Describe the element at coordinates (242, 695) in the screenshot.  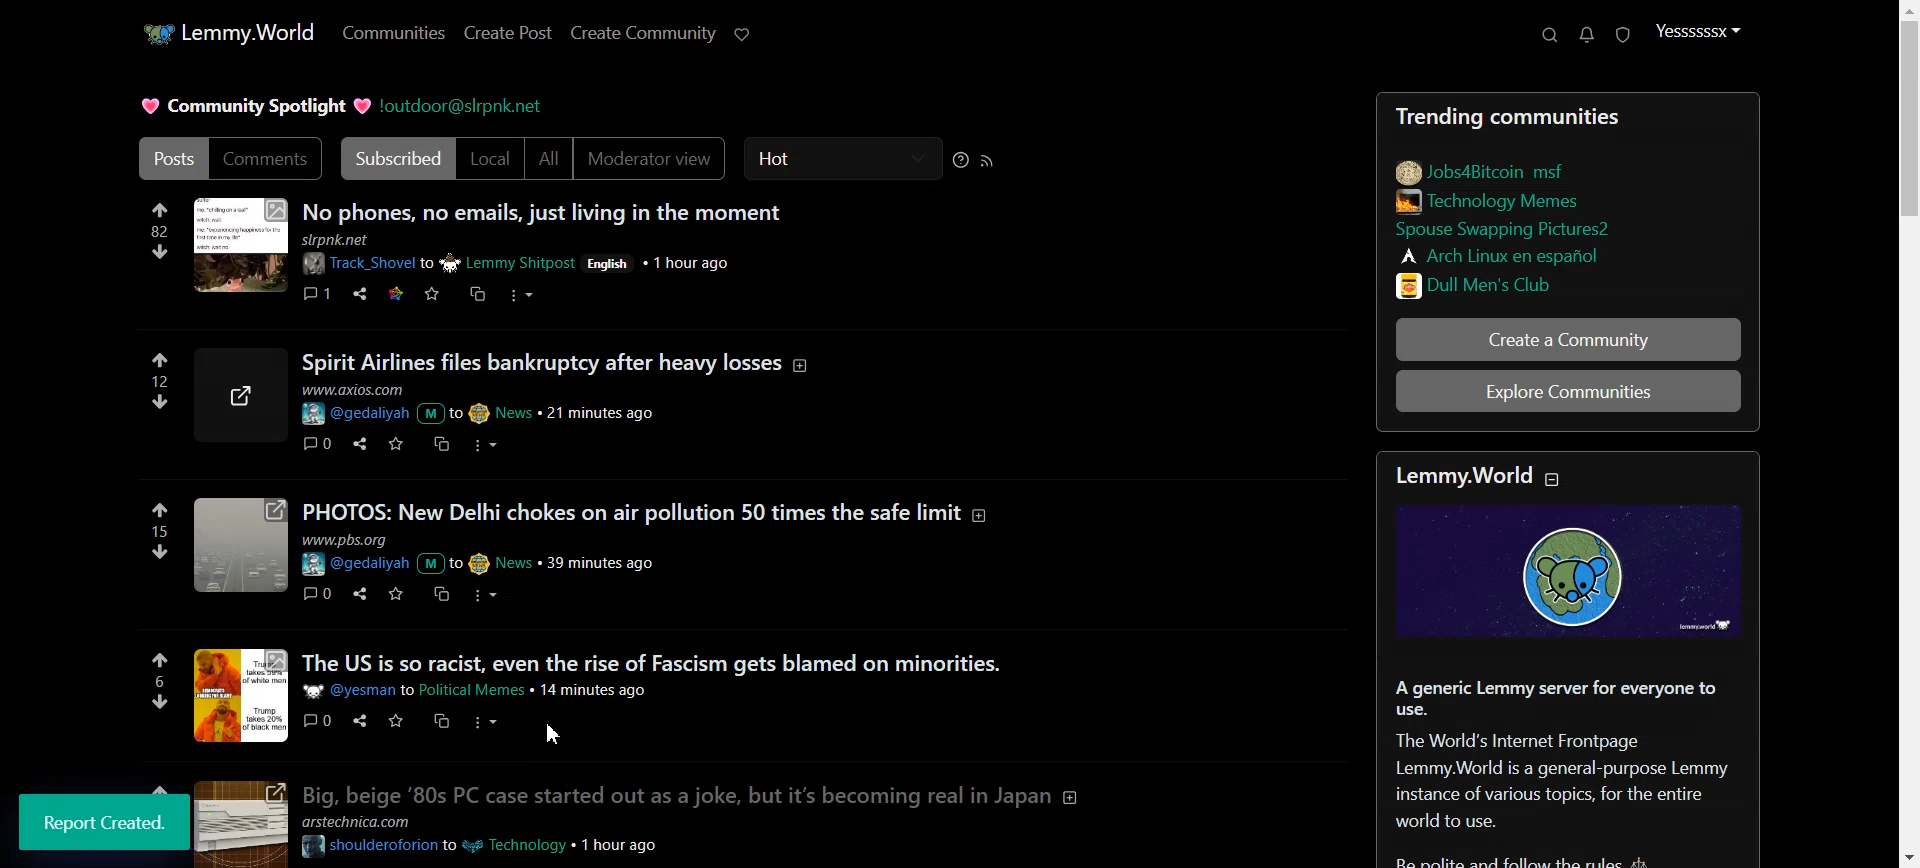
I see `post picture` at that location.